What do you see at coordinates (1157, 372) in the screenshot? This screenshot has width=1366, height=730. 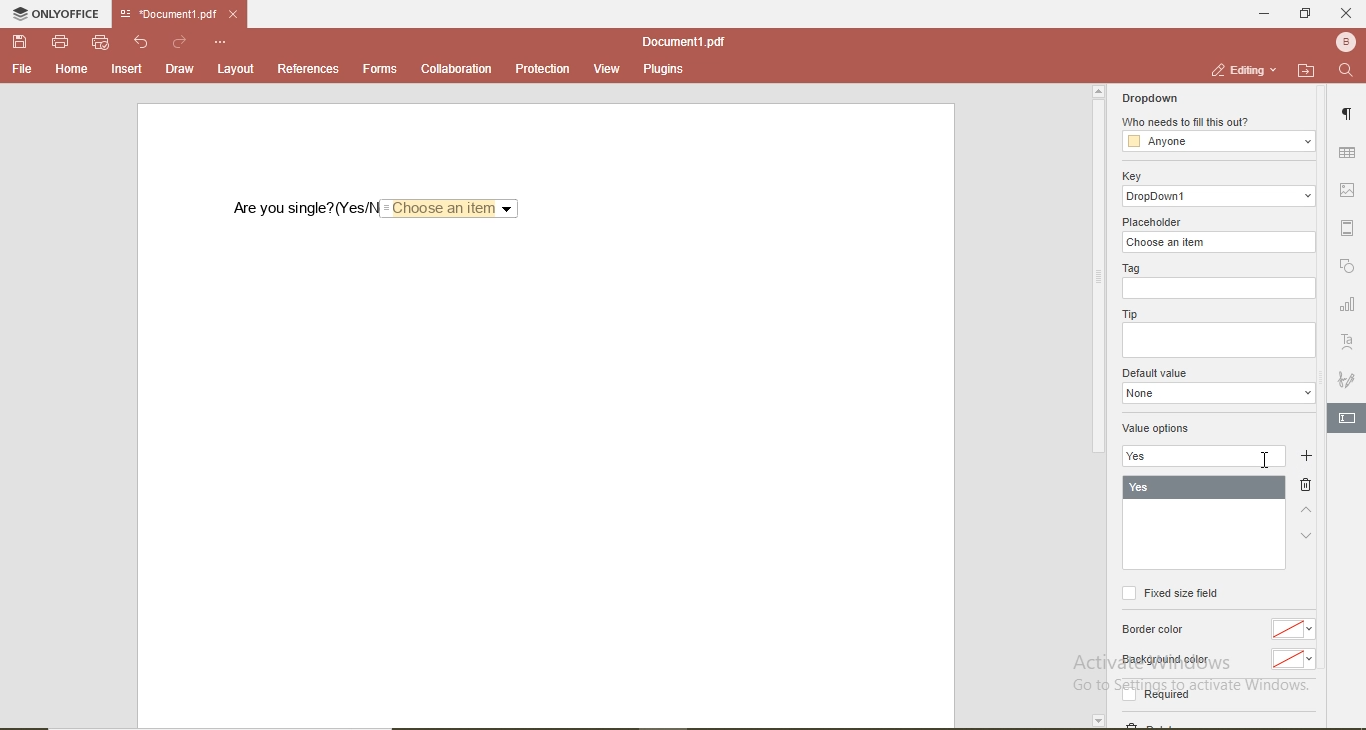 I see `default value` at bounding box center [1157, 372].